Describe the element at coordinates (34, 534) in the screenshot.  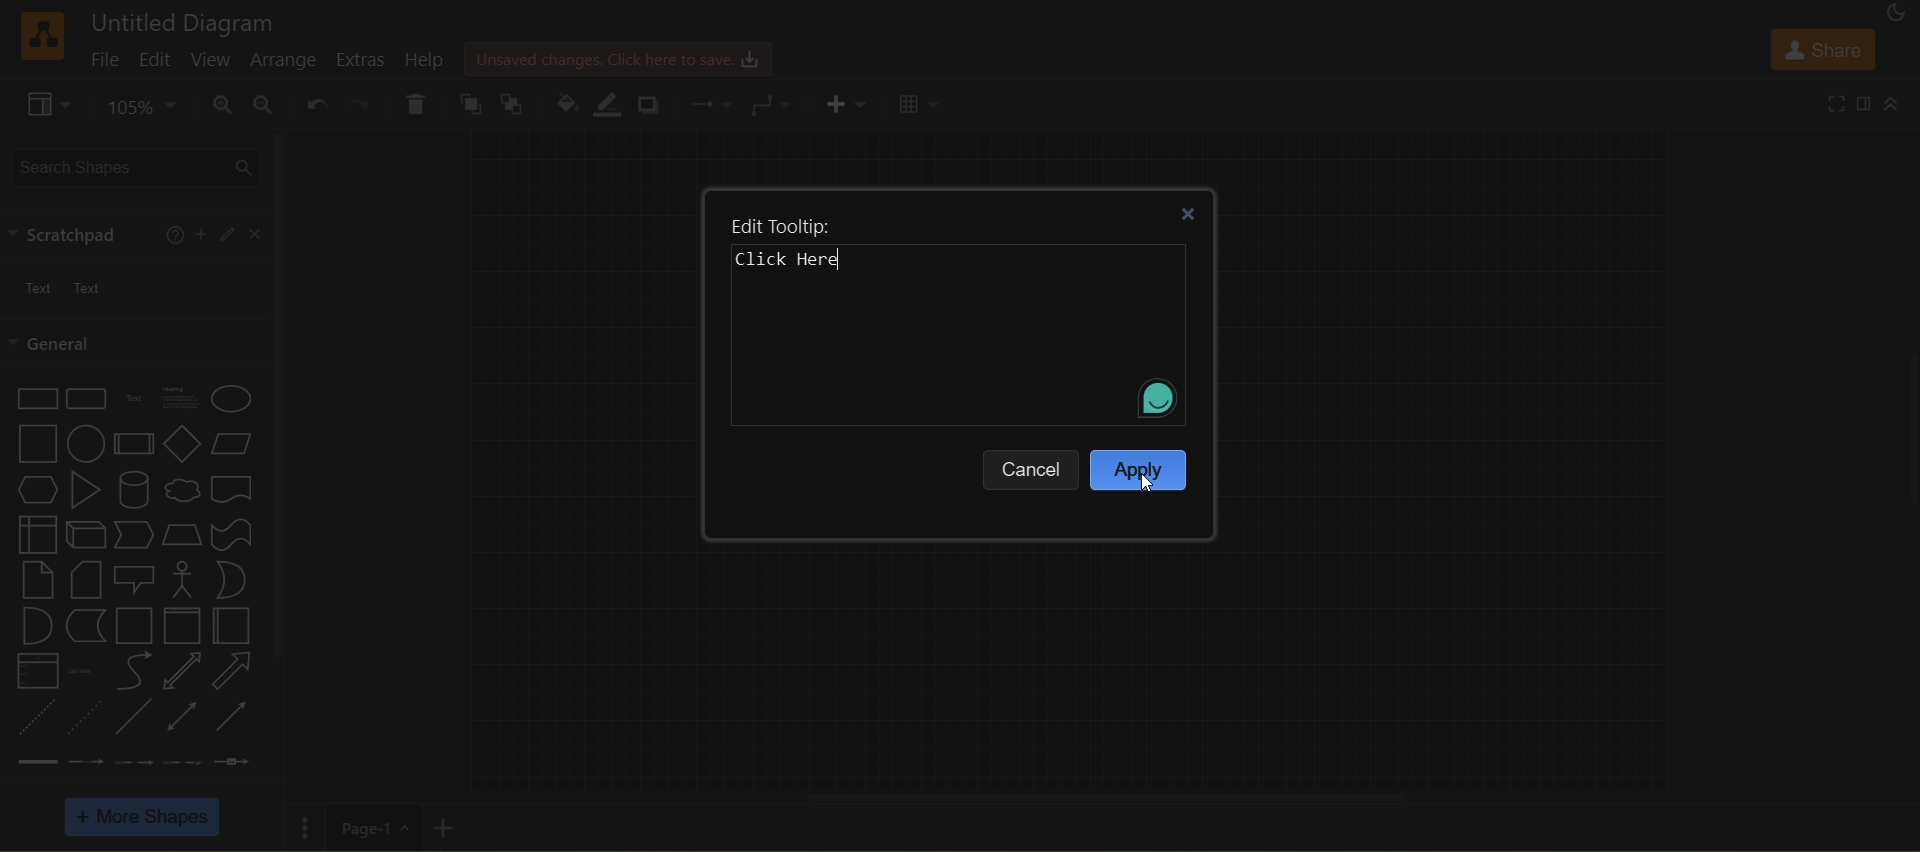
I see `internal storage` at that location.